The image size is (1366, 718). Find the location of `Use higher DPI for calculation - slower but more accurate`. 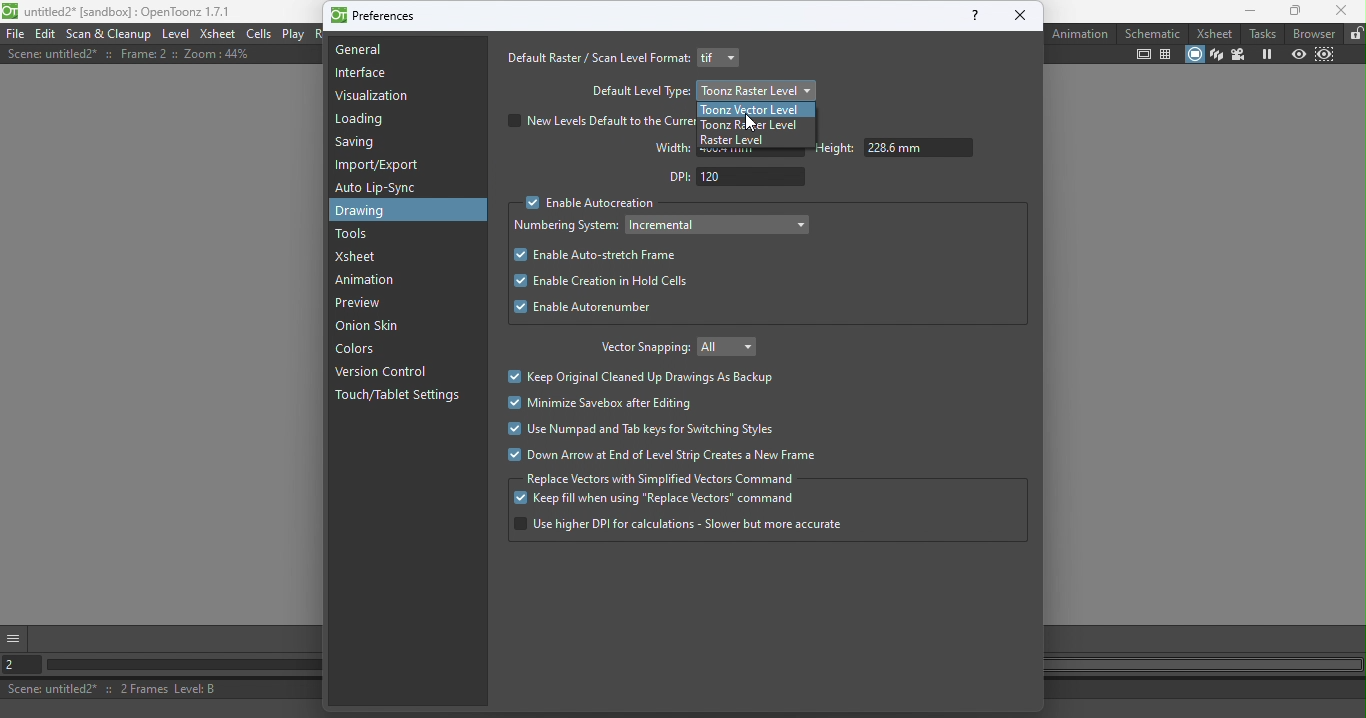

Use higher DPI for calculation - slower but more accurate is located at coordinates (680, 525).